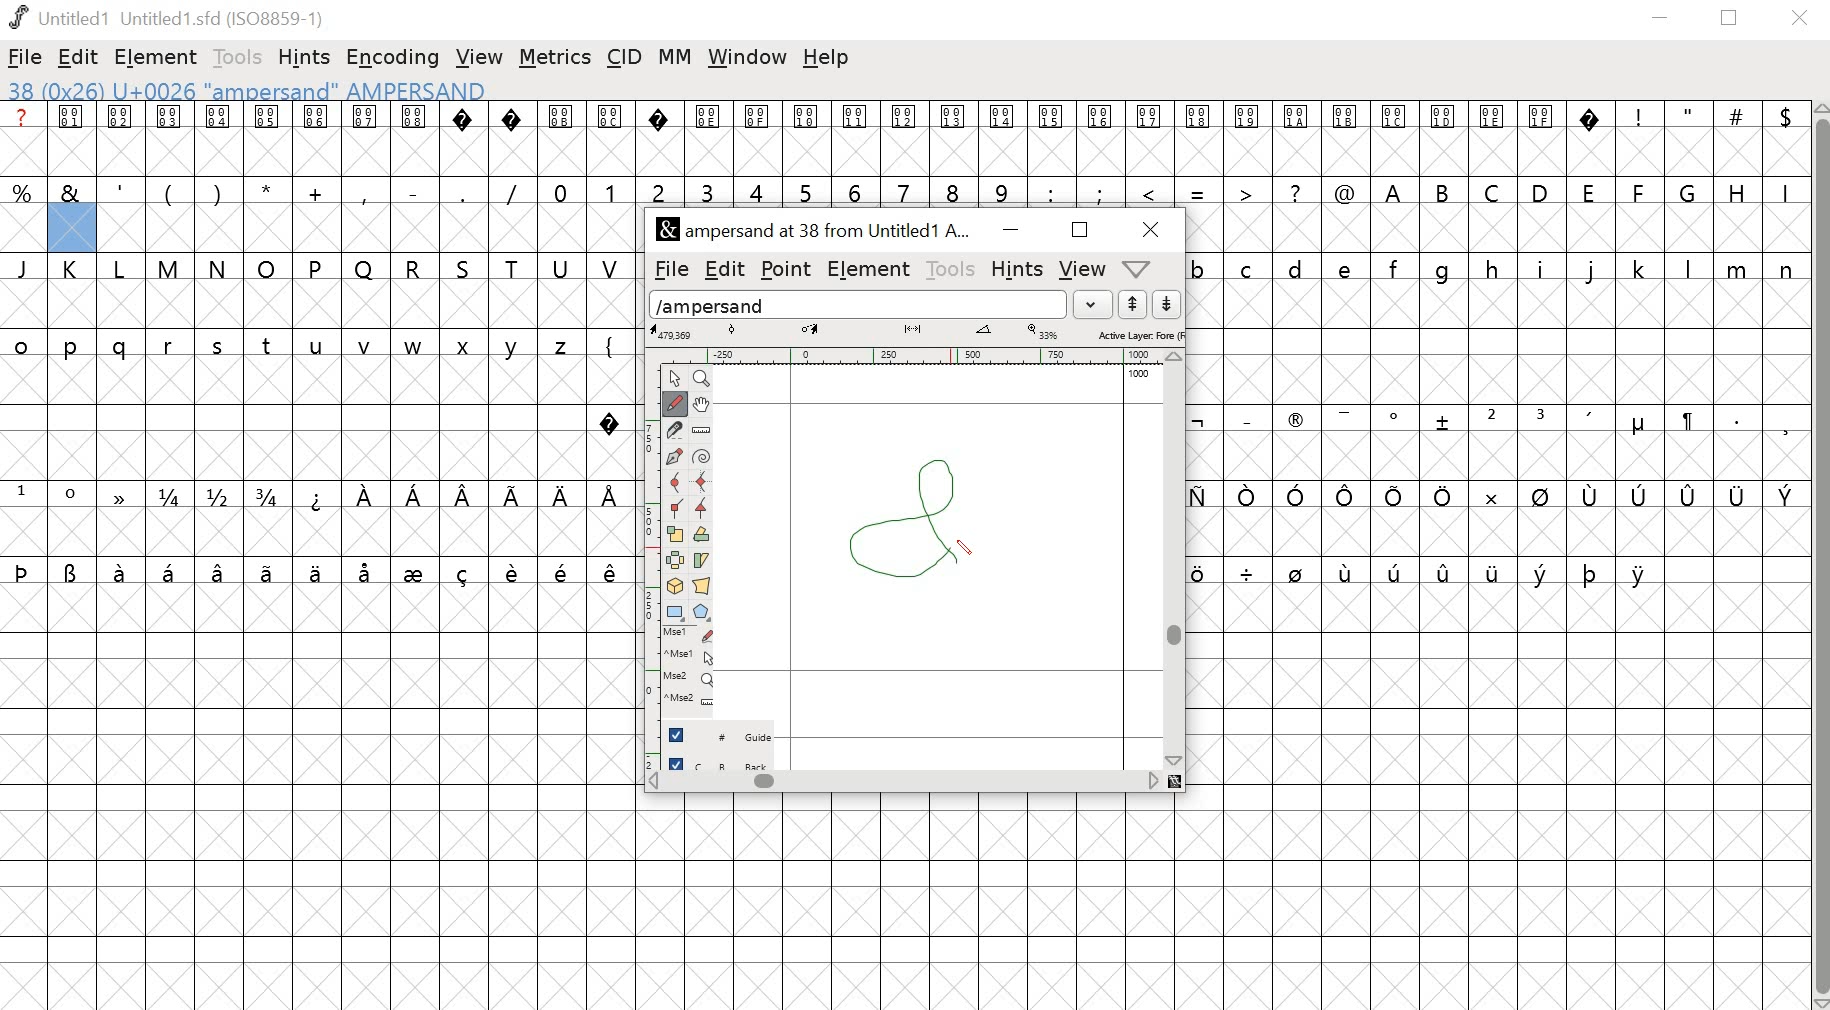 This screenshot has height=1010, width=1830. Describe the element at coordinates (726, 734) in the screenshot. I see `selection toggle Guide` at that location.